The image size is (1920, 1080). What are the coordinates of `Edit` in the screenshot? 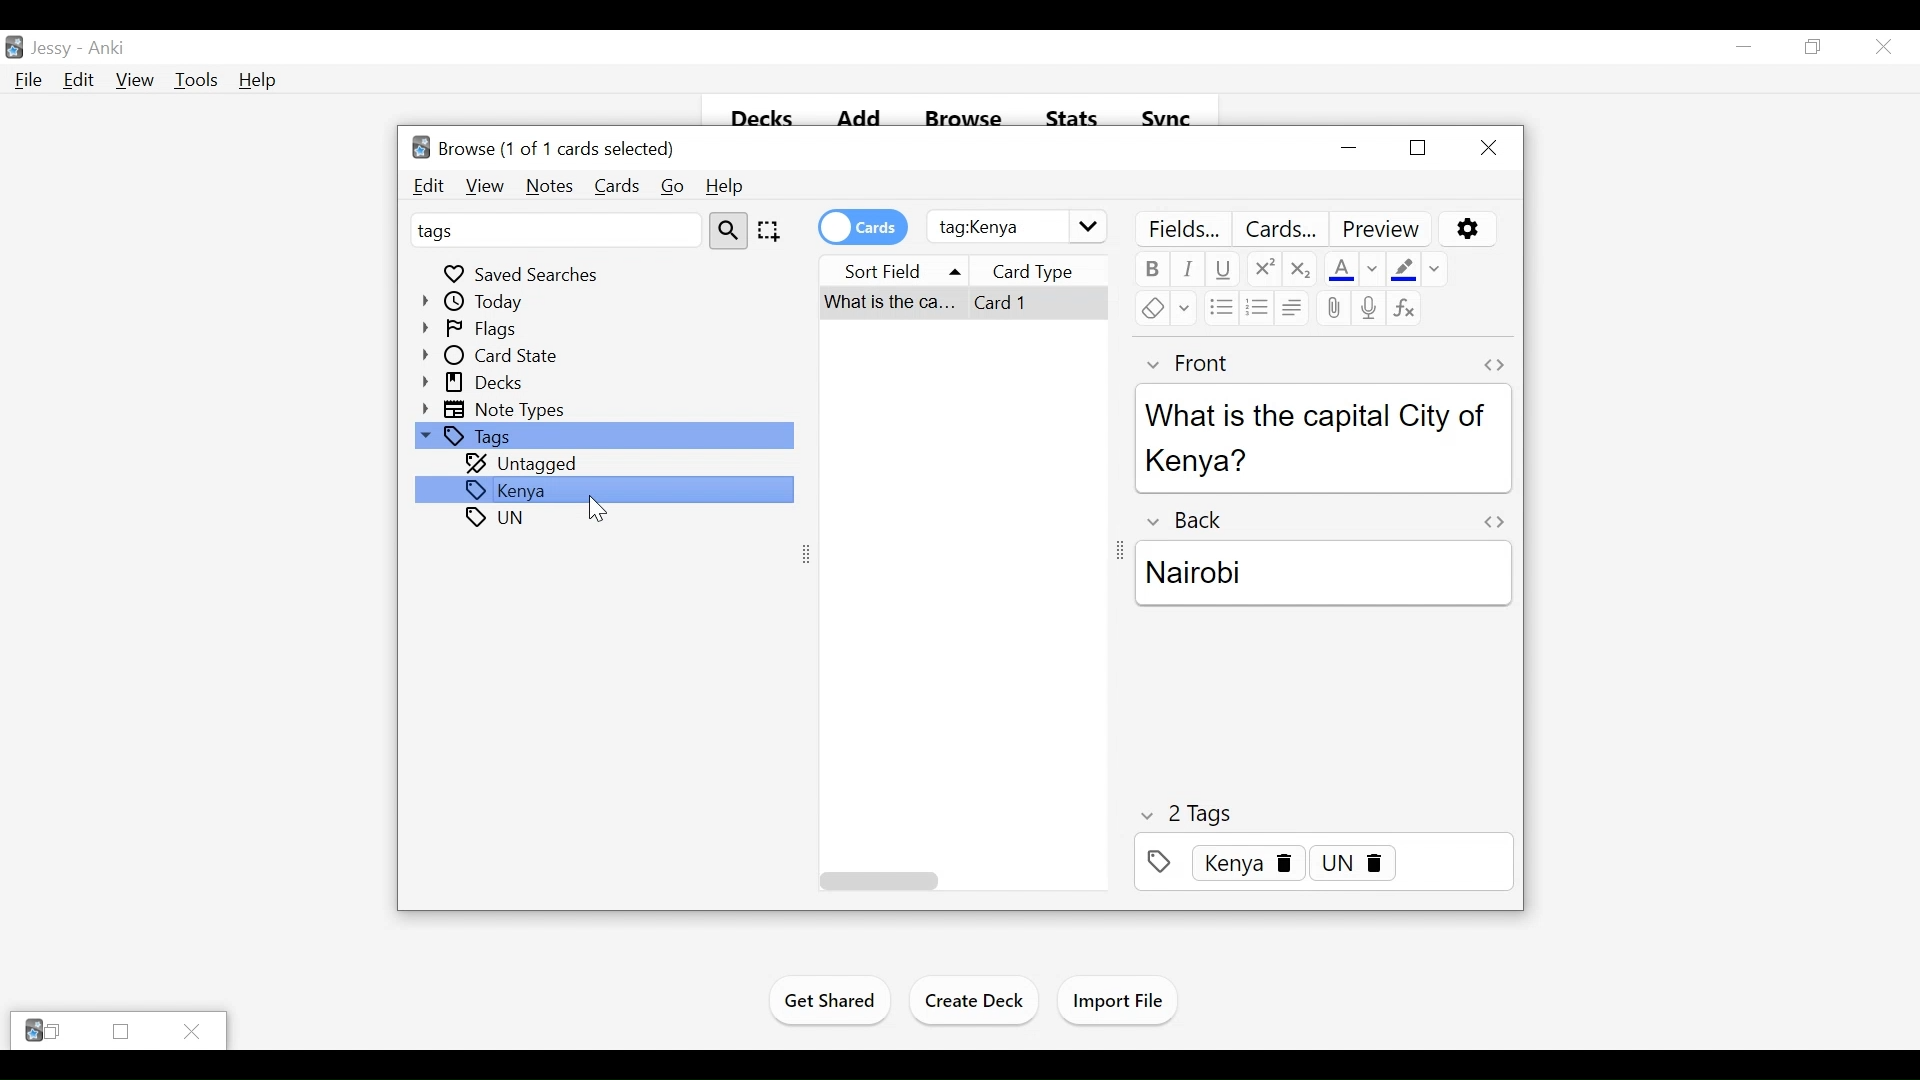 It's located at (430, 187).